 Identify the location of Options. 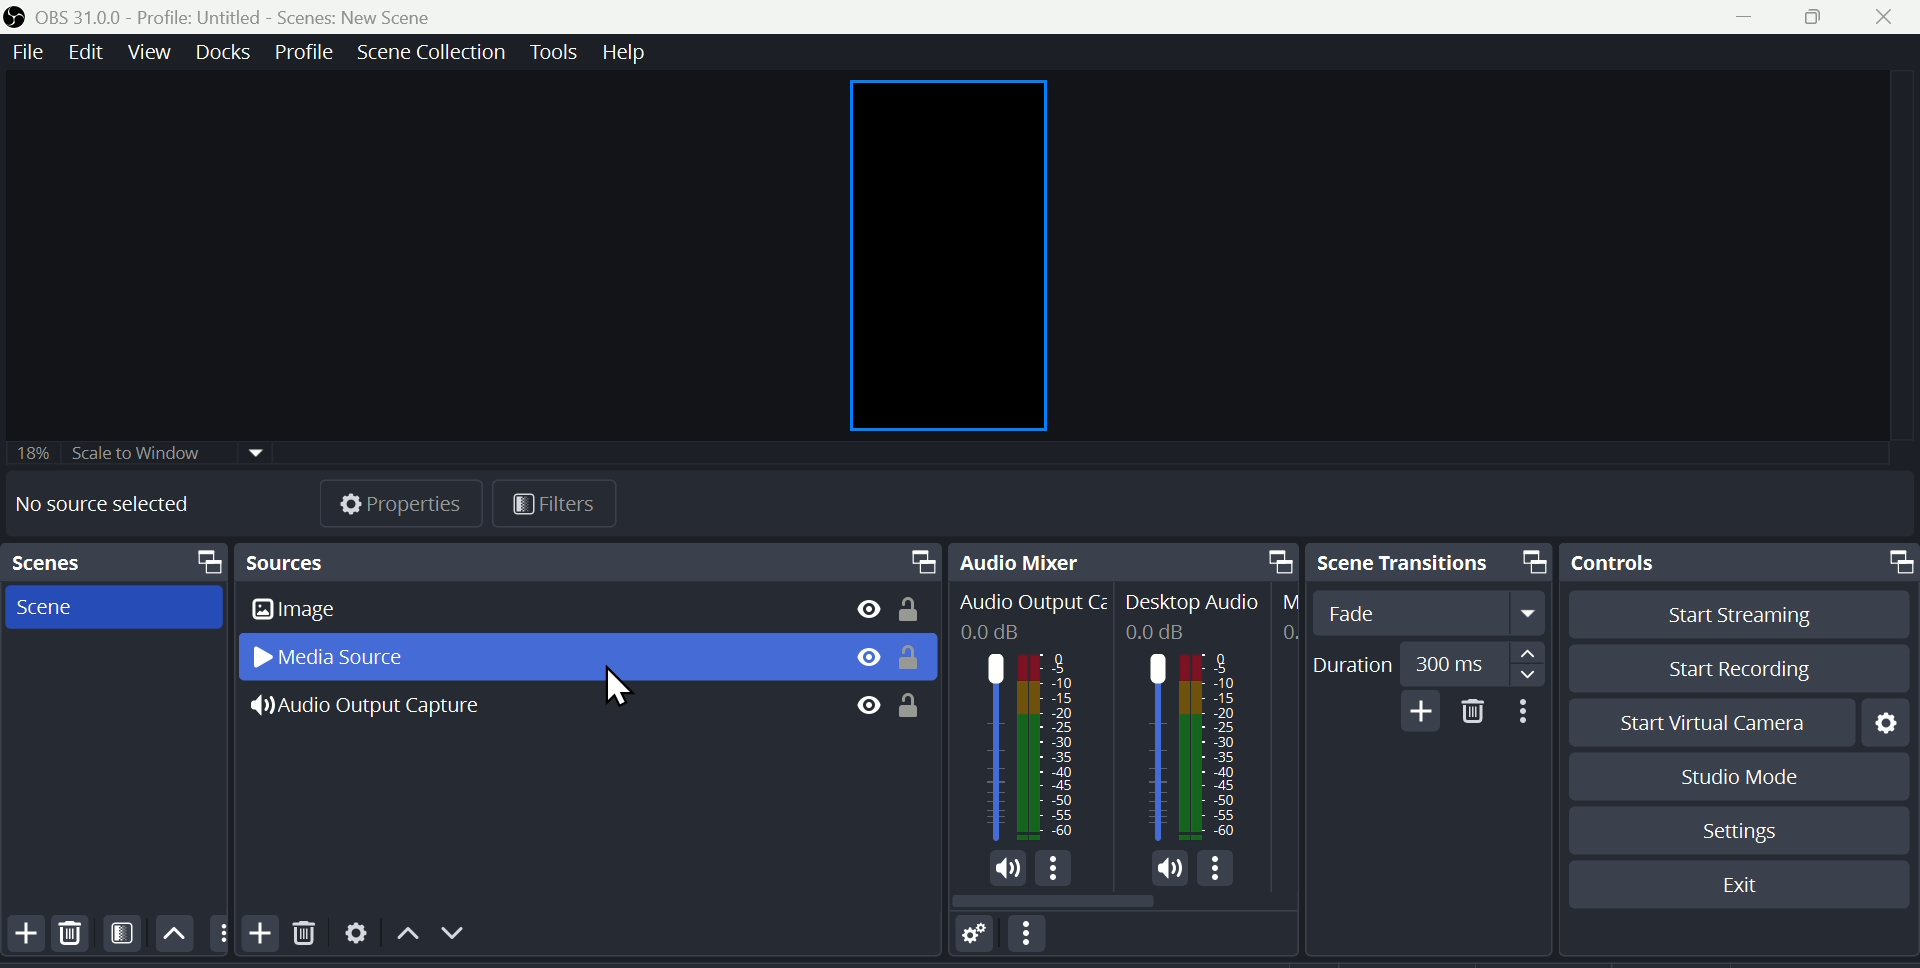
(1054, 868).